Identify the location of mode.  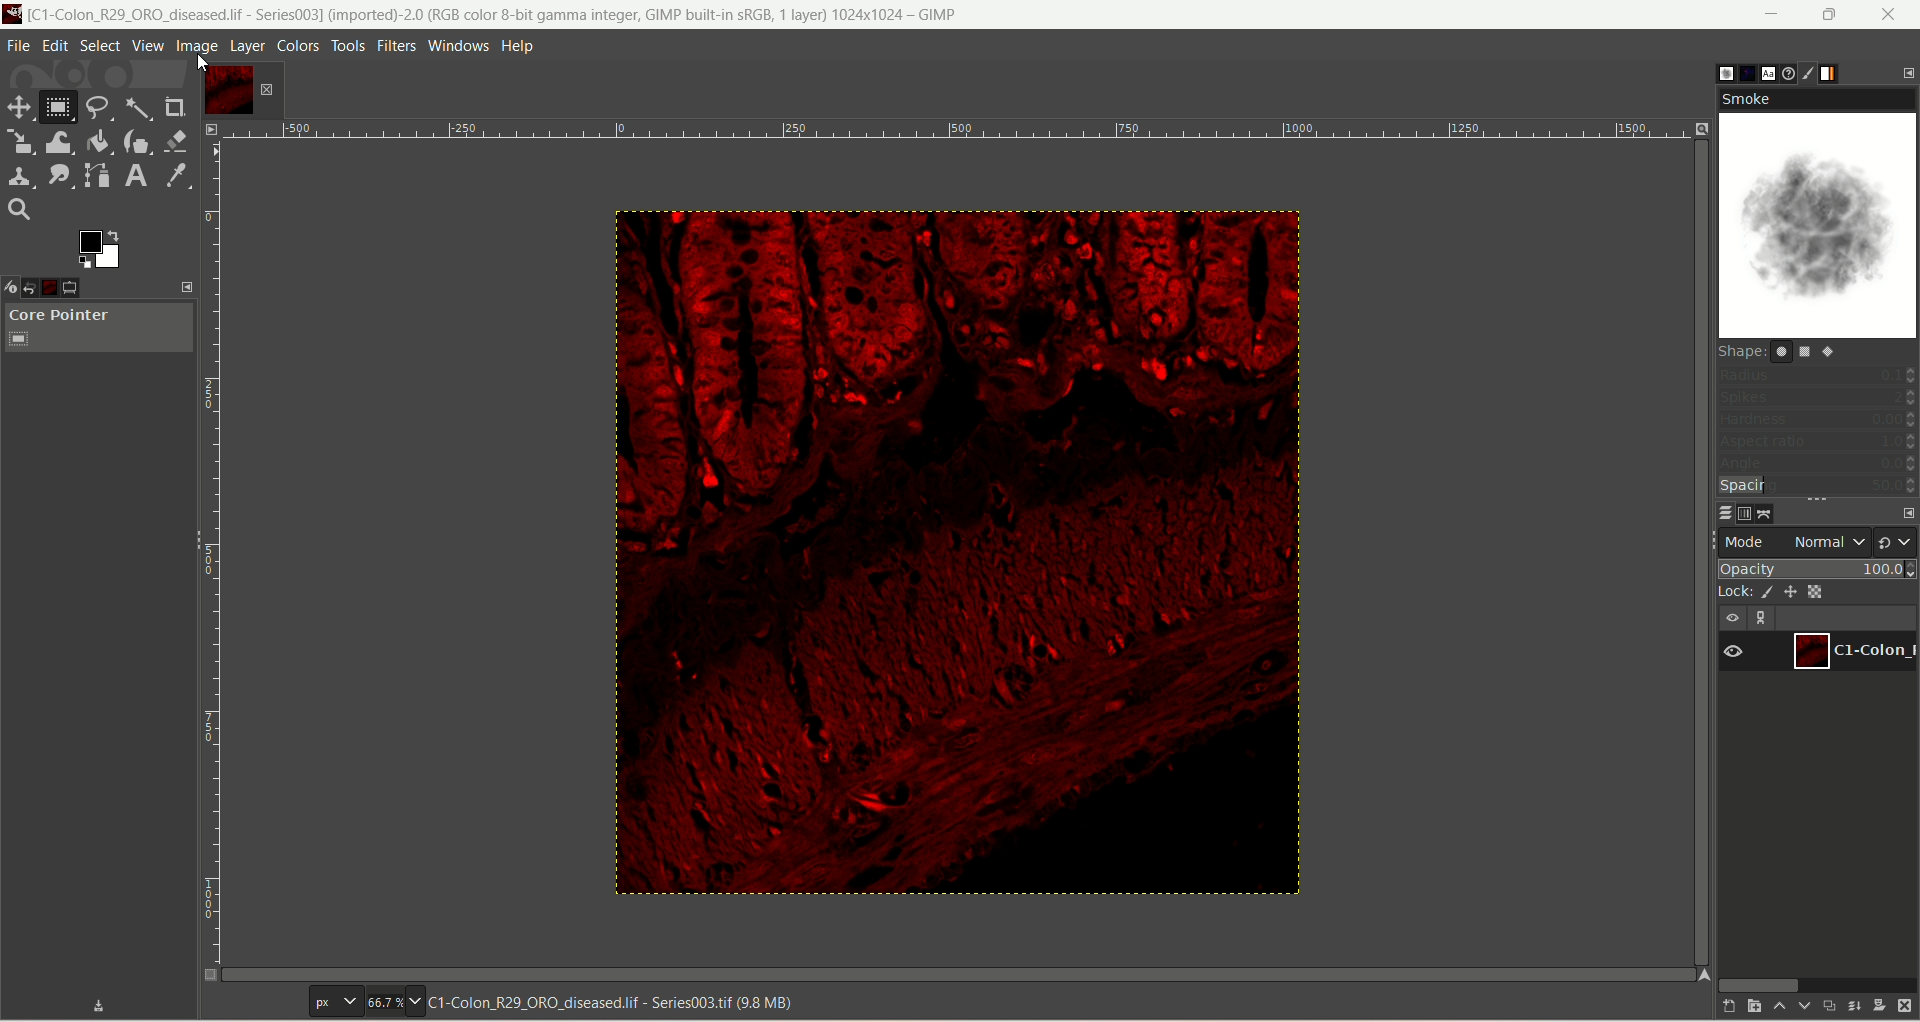
(1746, 541).